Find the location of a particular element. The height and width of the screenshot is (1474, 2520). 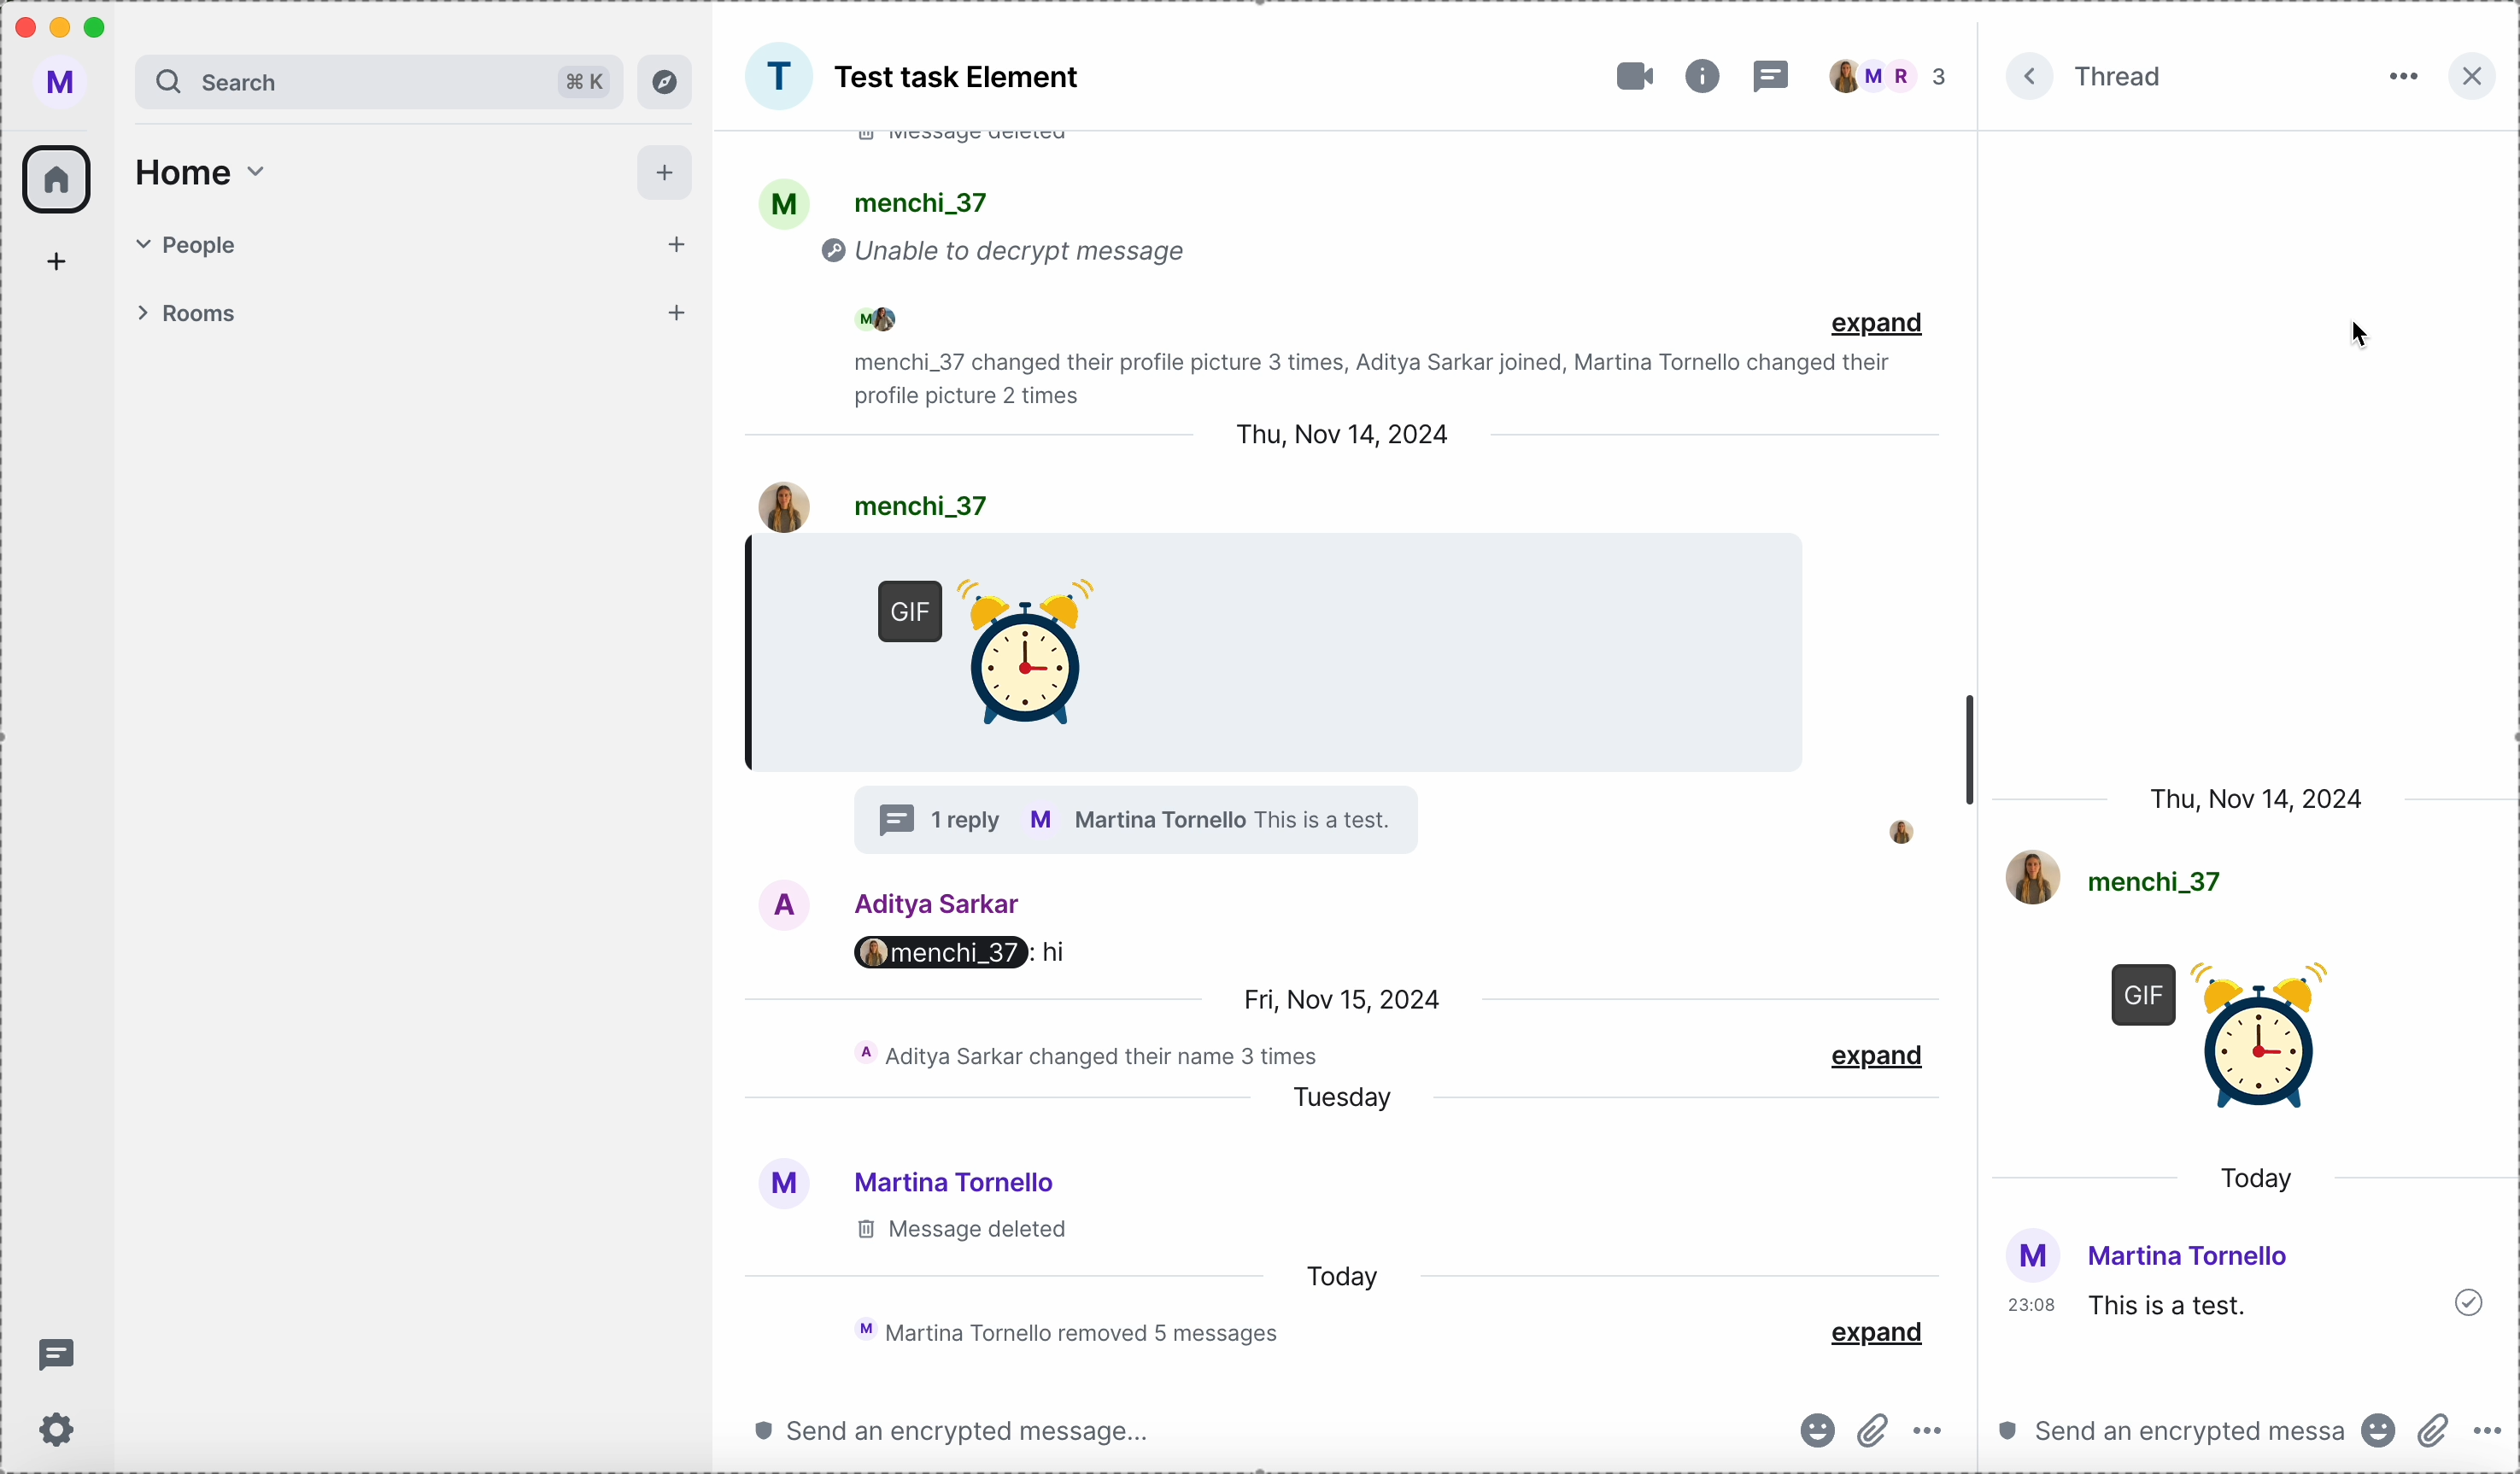

GIF sended is located at coordinates (994, 657).